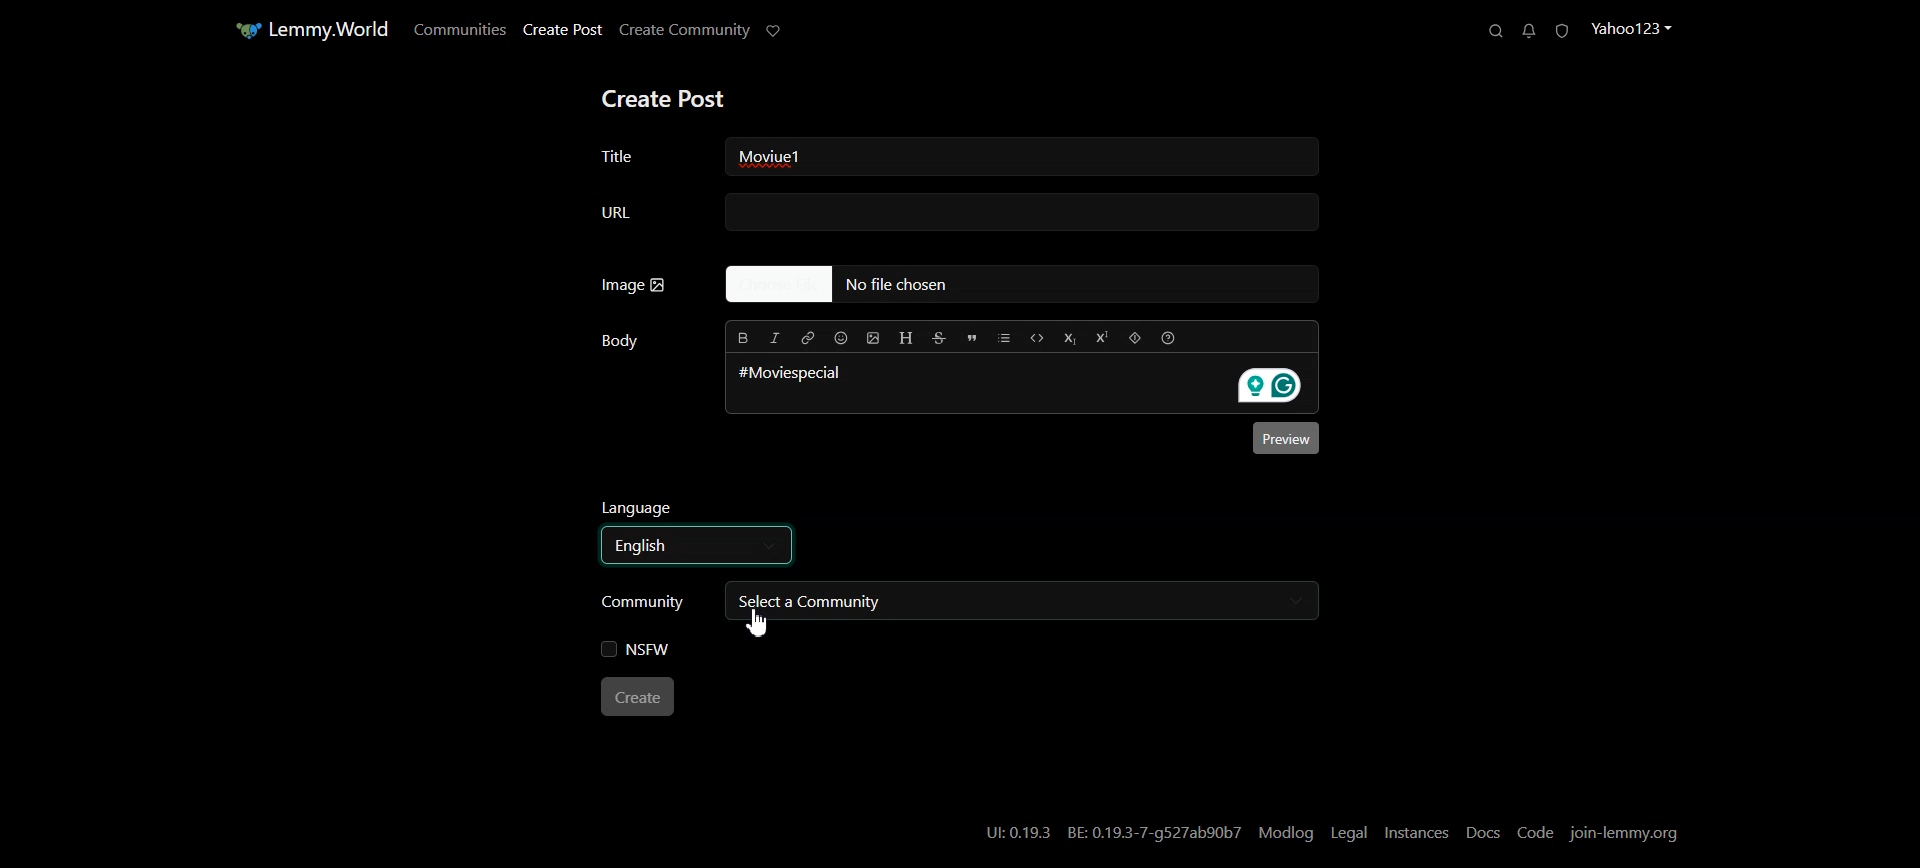 The height and width of the screenshot is (868, 1920). What do you see at coordinates (1287, 440) in the screenshot?
I see `Preview` at bounding box center [1287, 440].